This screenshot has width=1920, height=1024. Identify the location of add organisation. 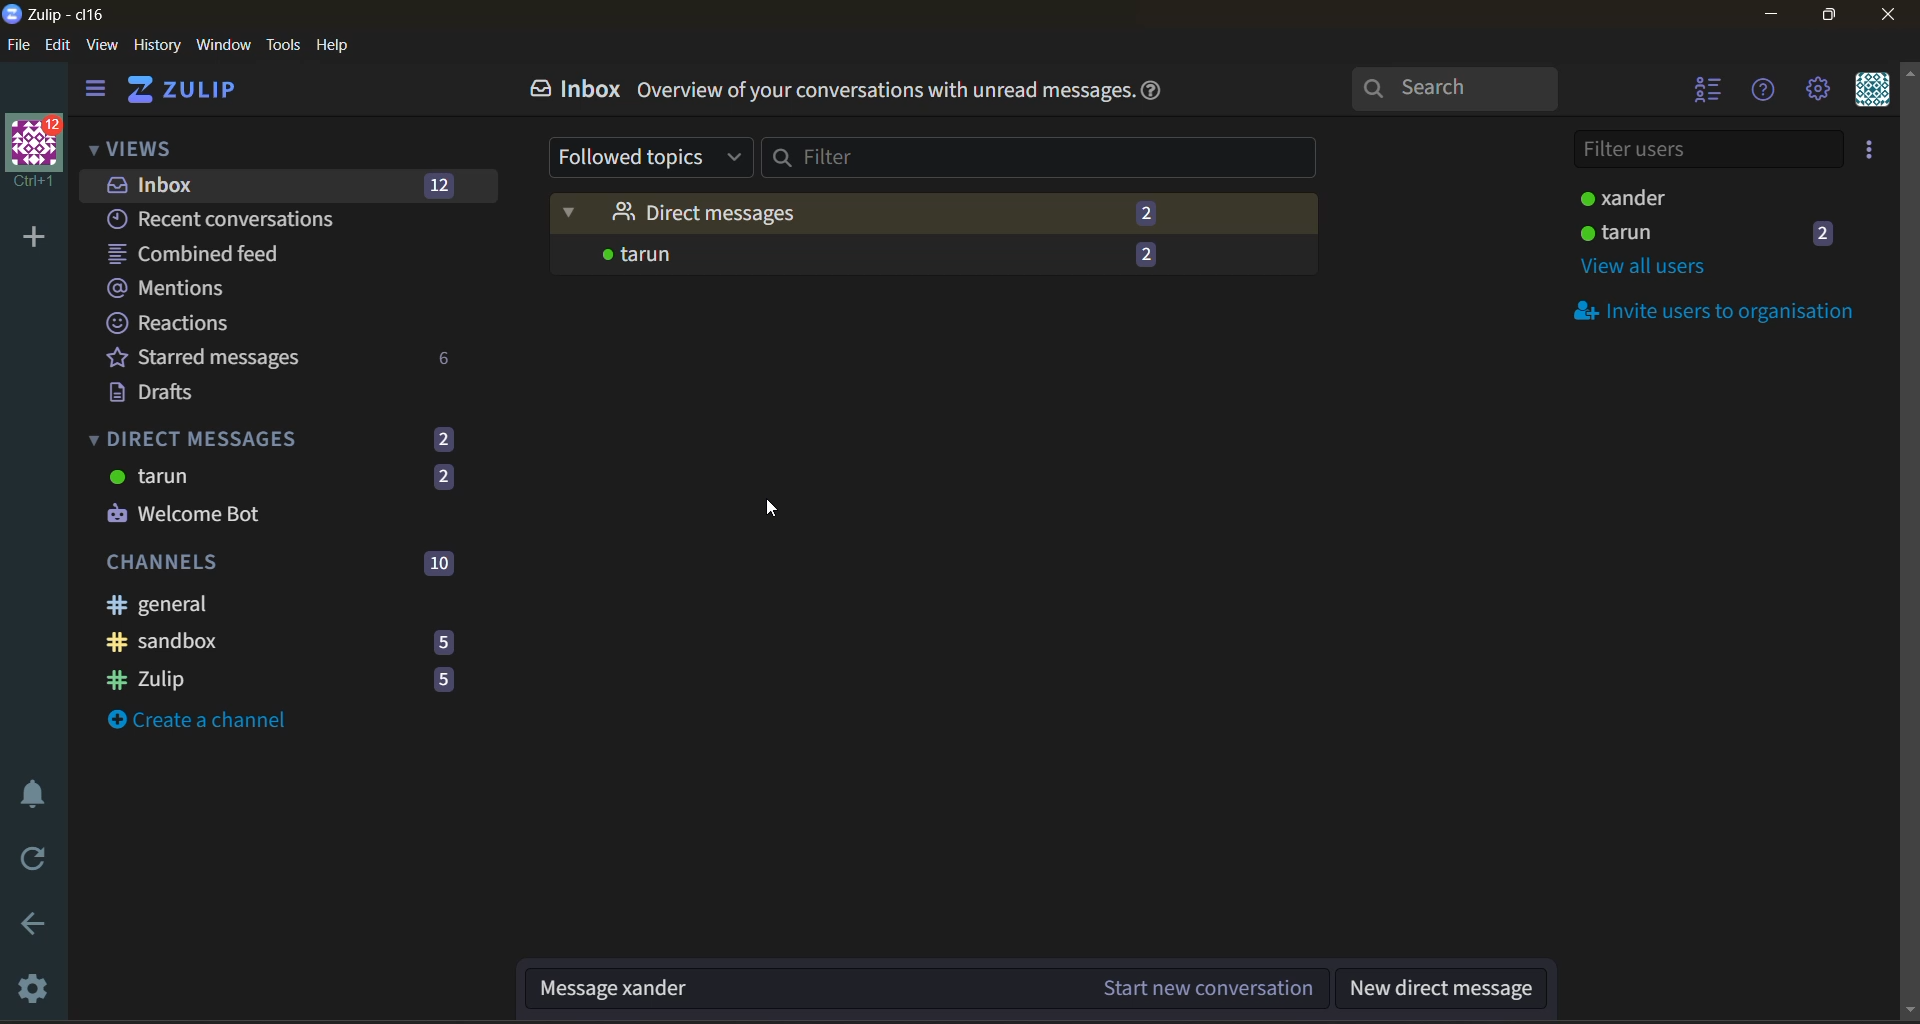
(34, 239).